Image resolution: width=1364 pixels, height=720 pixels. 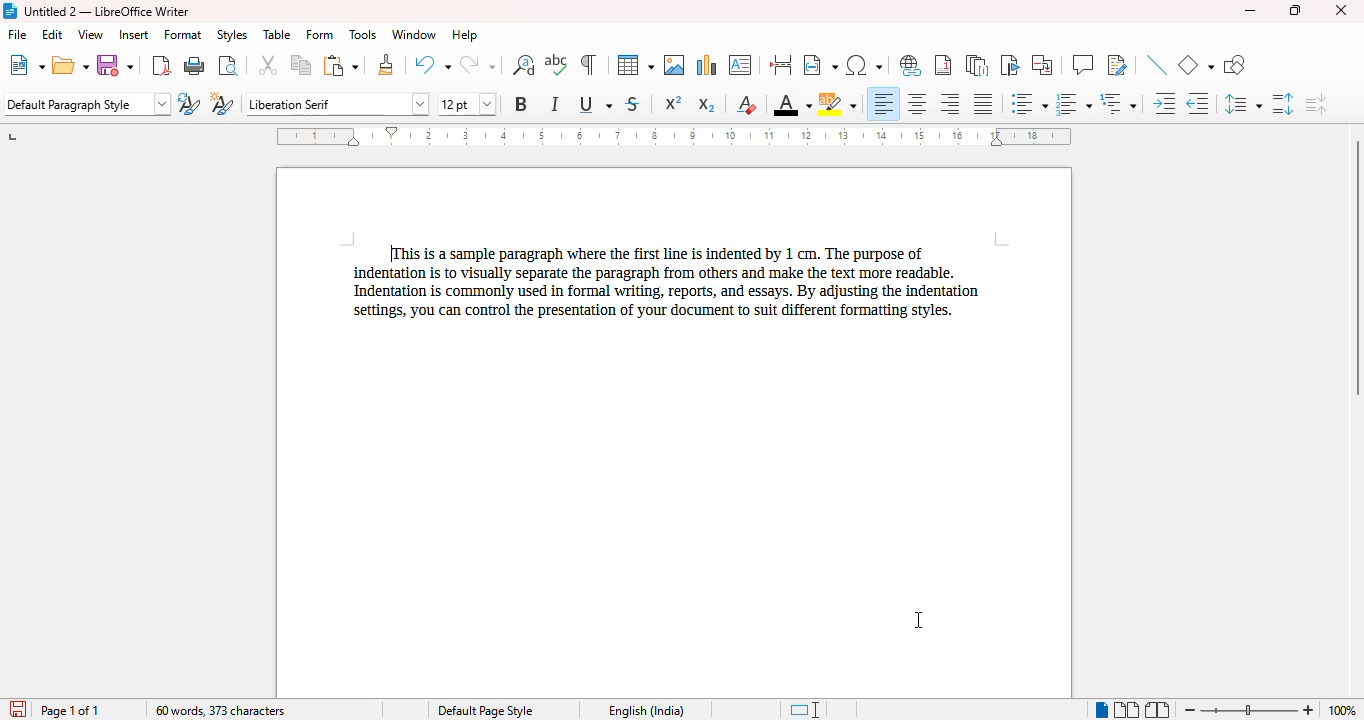 What do you see at coordinates (803, 710) in the screenshot?
I see `standard selection` at bounding box center [803, 710].